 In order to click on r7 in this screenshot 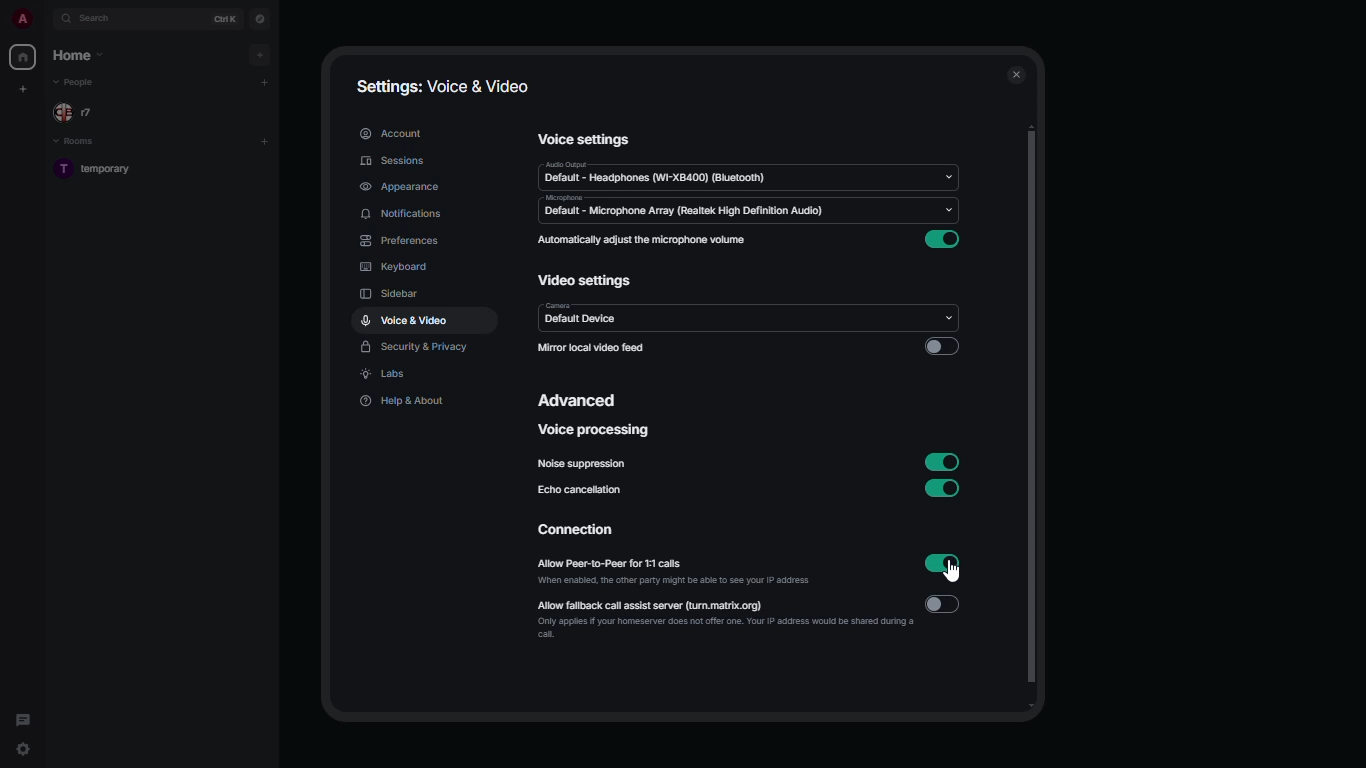, I will do `click(81, 111)`.